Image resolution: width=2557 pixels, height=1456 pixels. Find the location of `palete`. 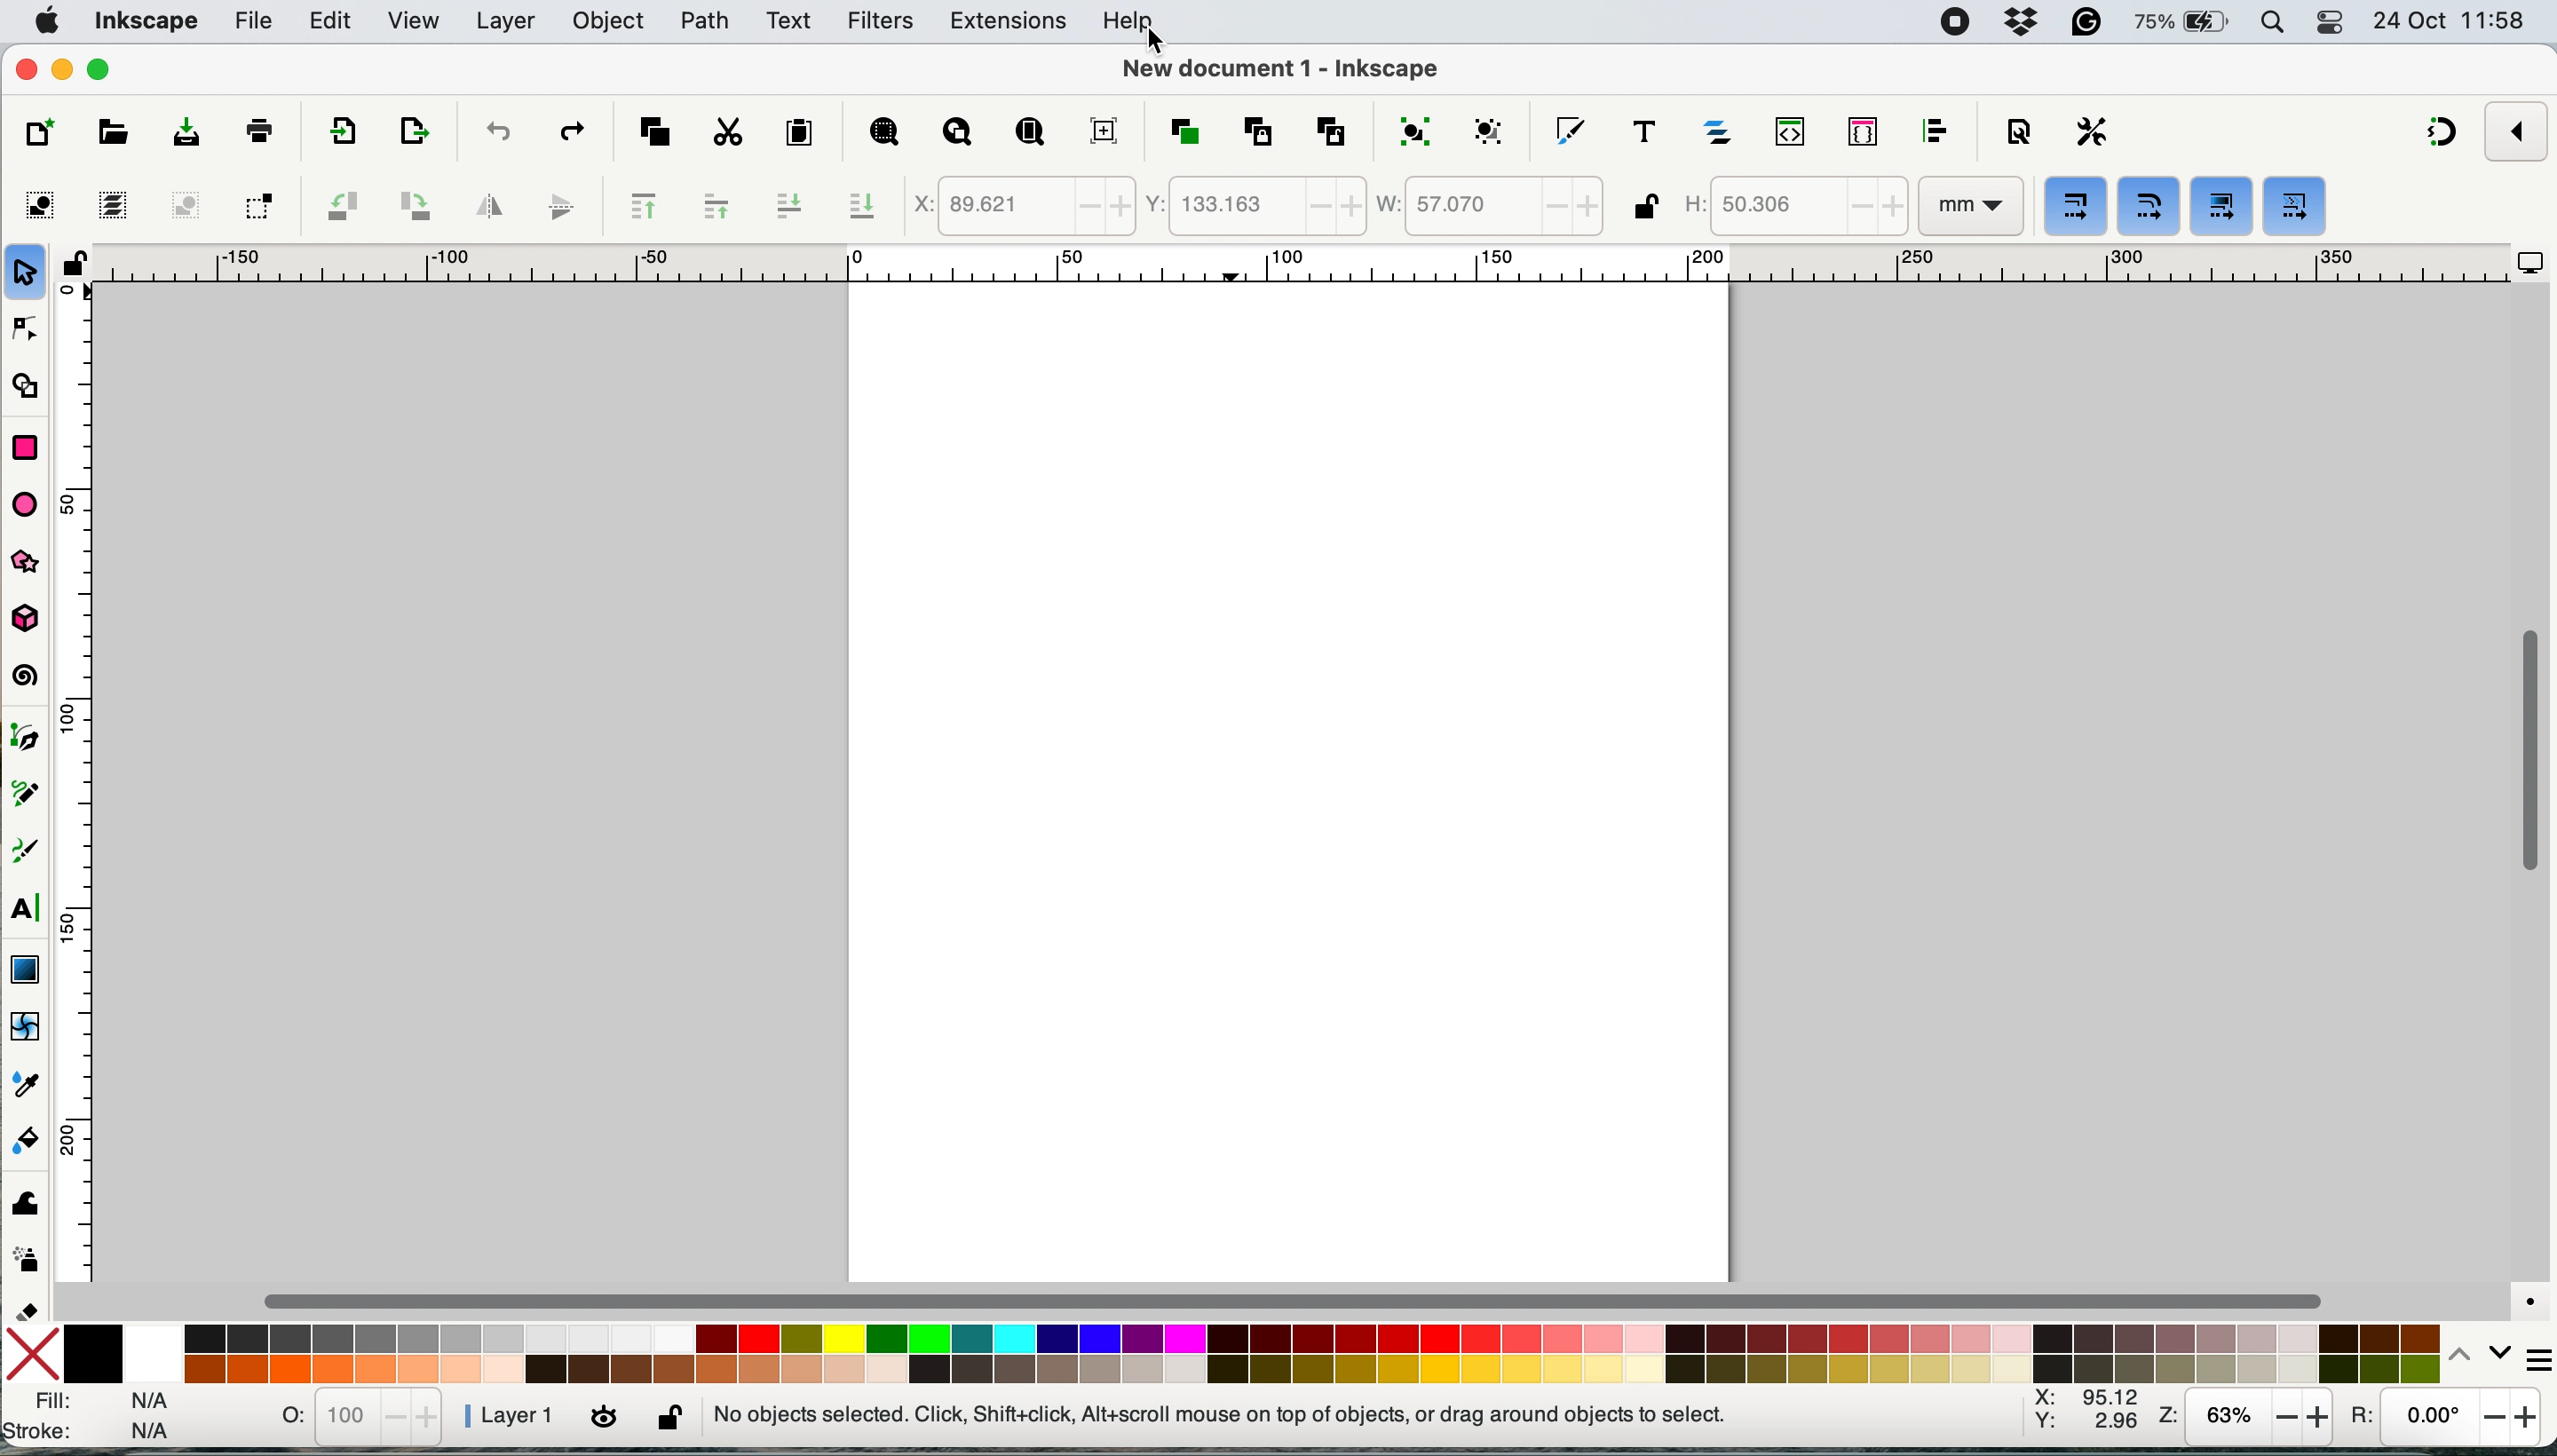

palete is located at coordinates (1252, 1352).